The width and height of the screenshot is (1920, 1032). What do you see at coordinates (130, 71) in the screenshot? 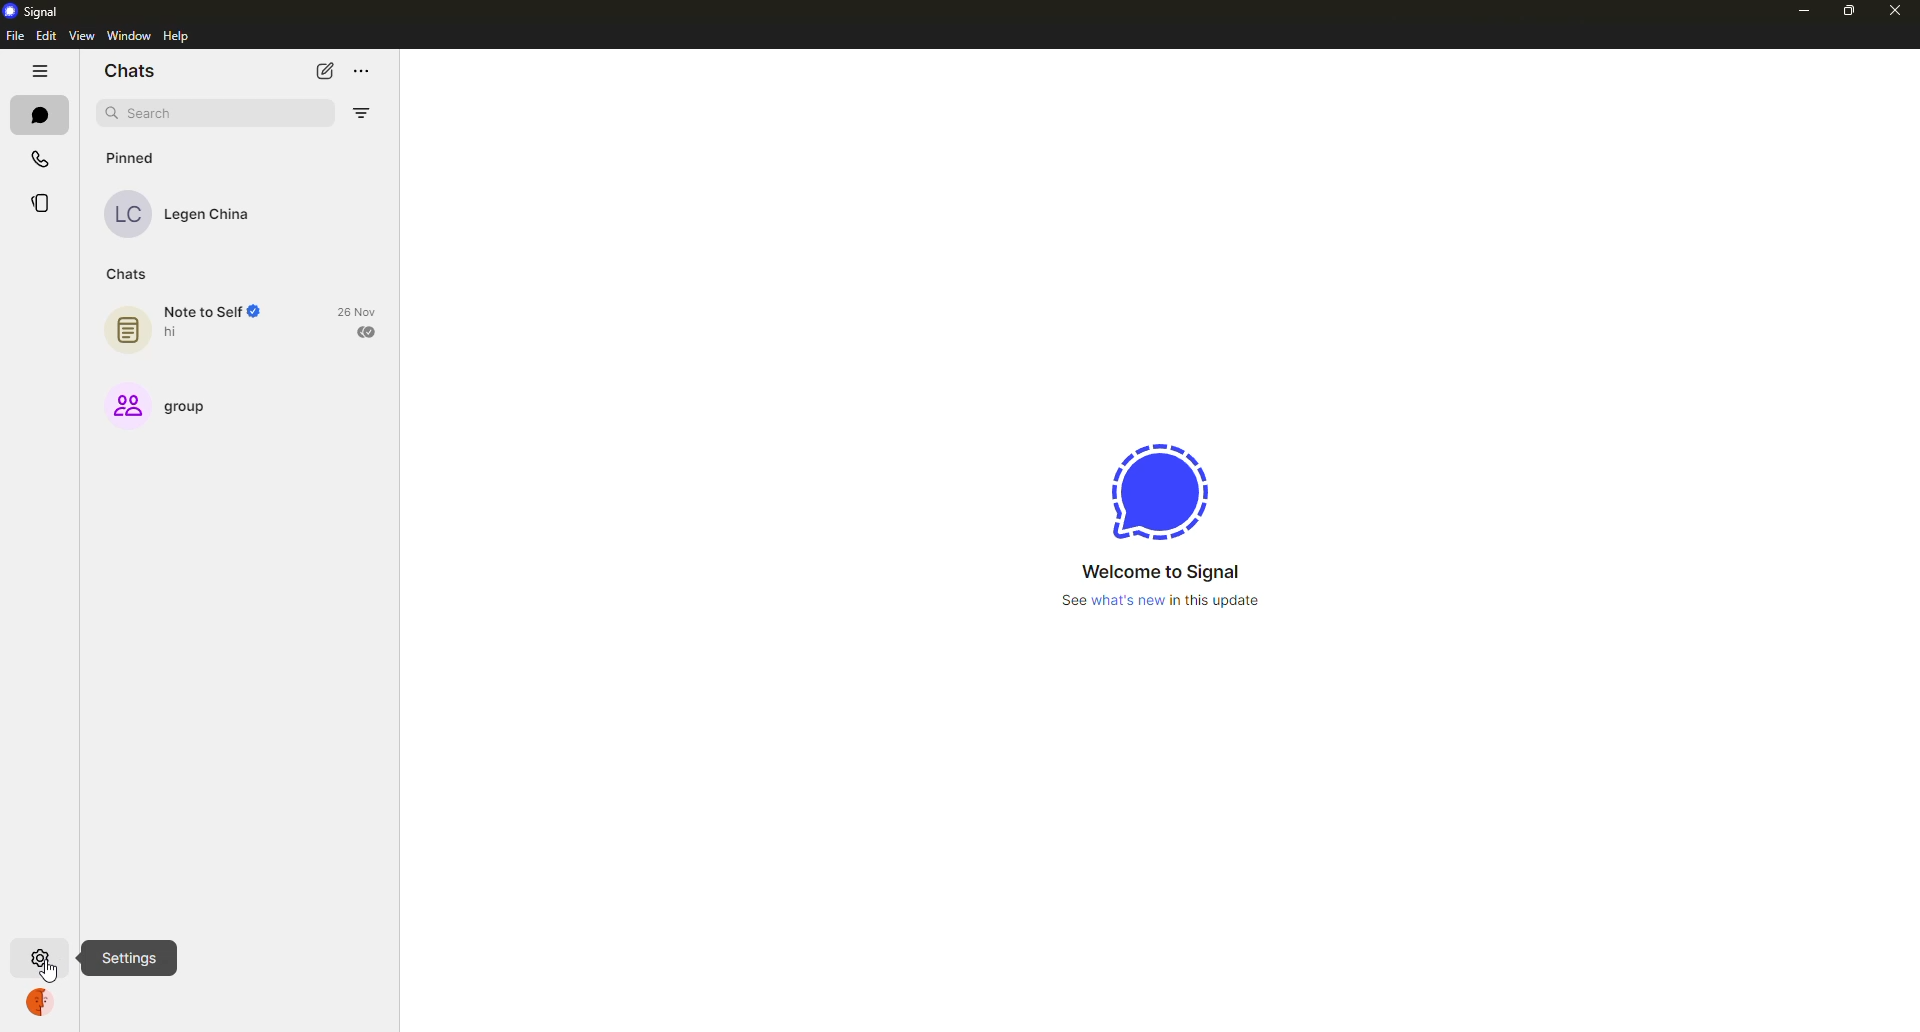
I see `chats` at bounding box center [130, 71].